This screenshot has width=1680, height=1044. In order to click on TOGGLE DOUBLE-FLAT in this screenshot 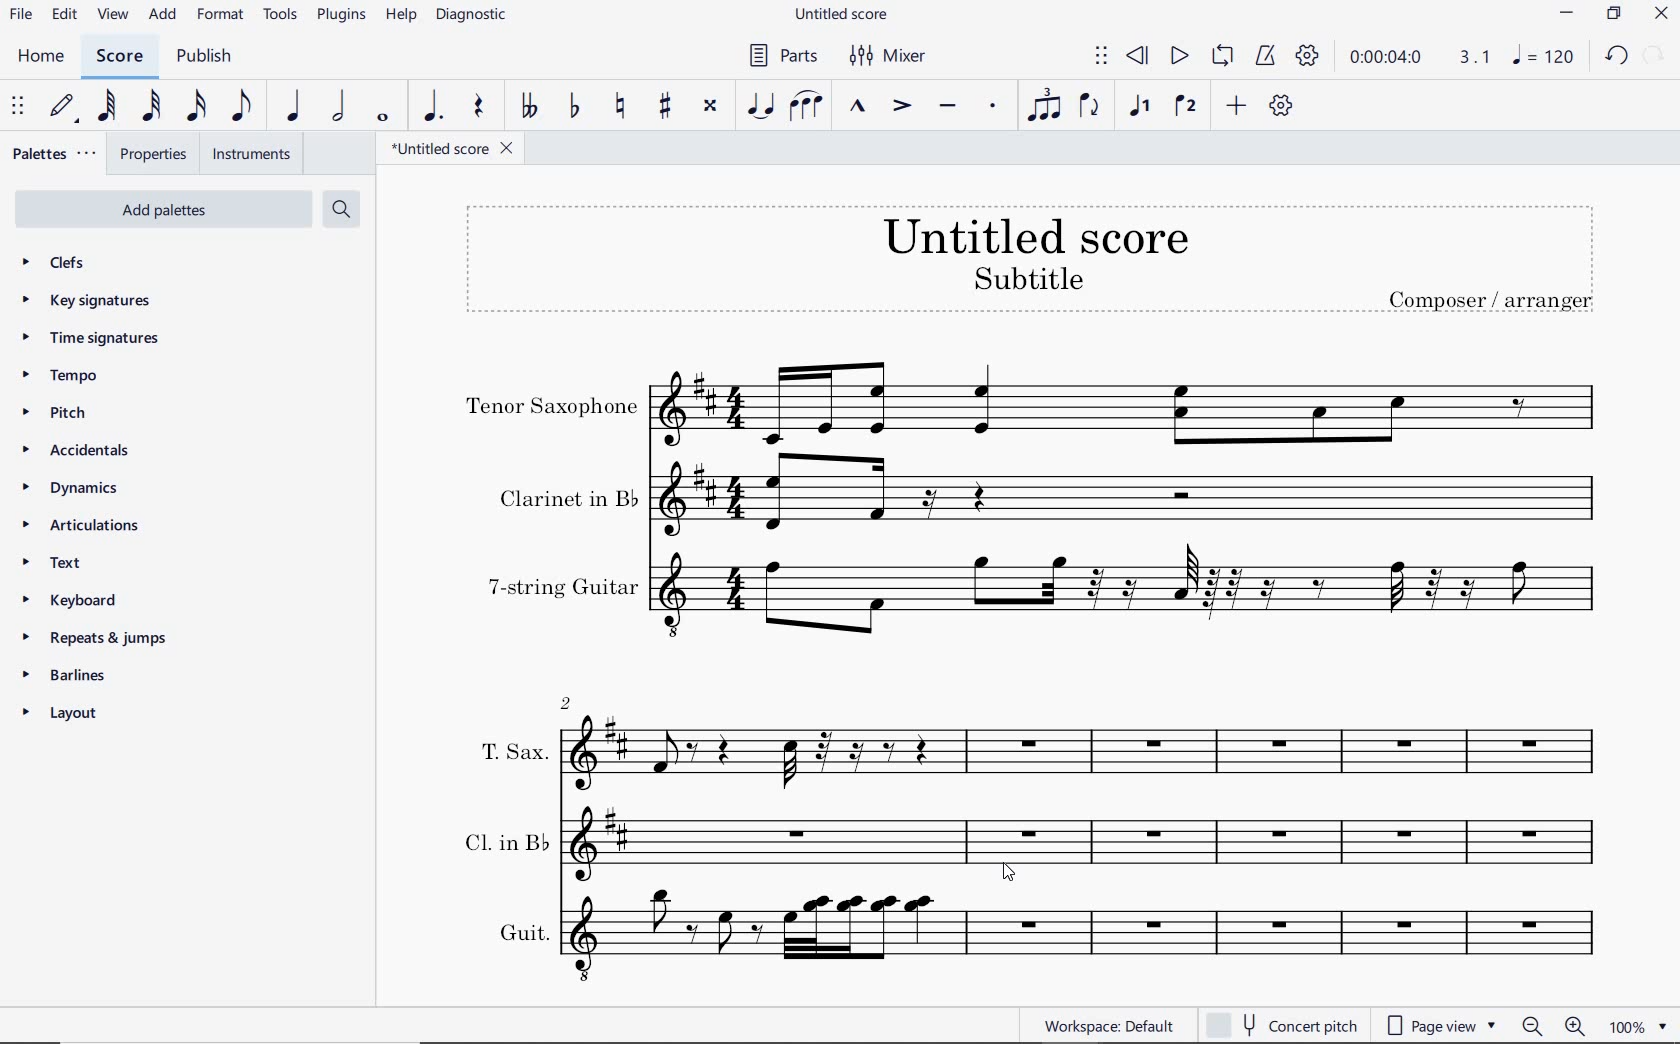, I will do `click(529, 107)`.